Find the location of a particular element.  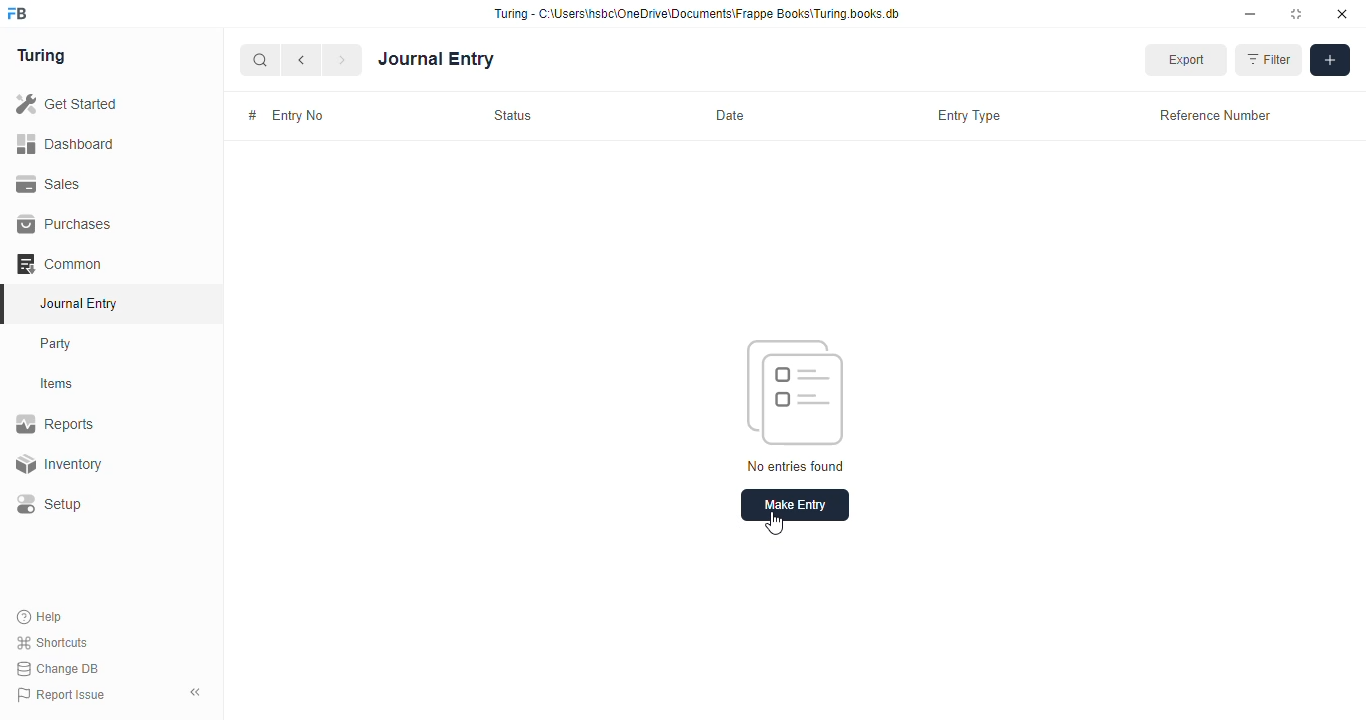

journal entry is located at coordinates (78, 303).